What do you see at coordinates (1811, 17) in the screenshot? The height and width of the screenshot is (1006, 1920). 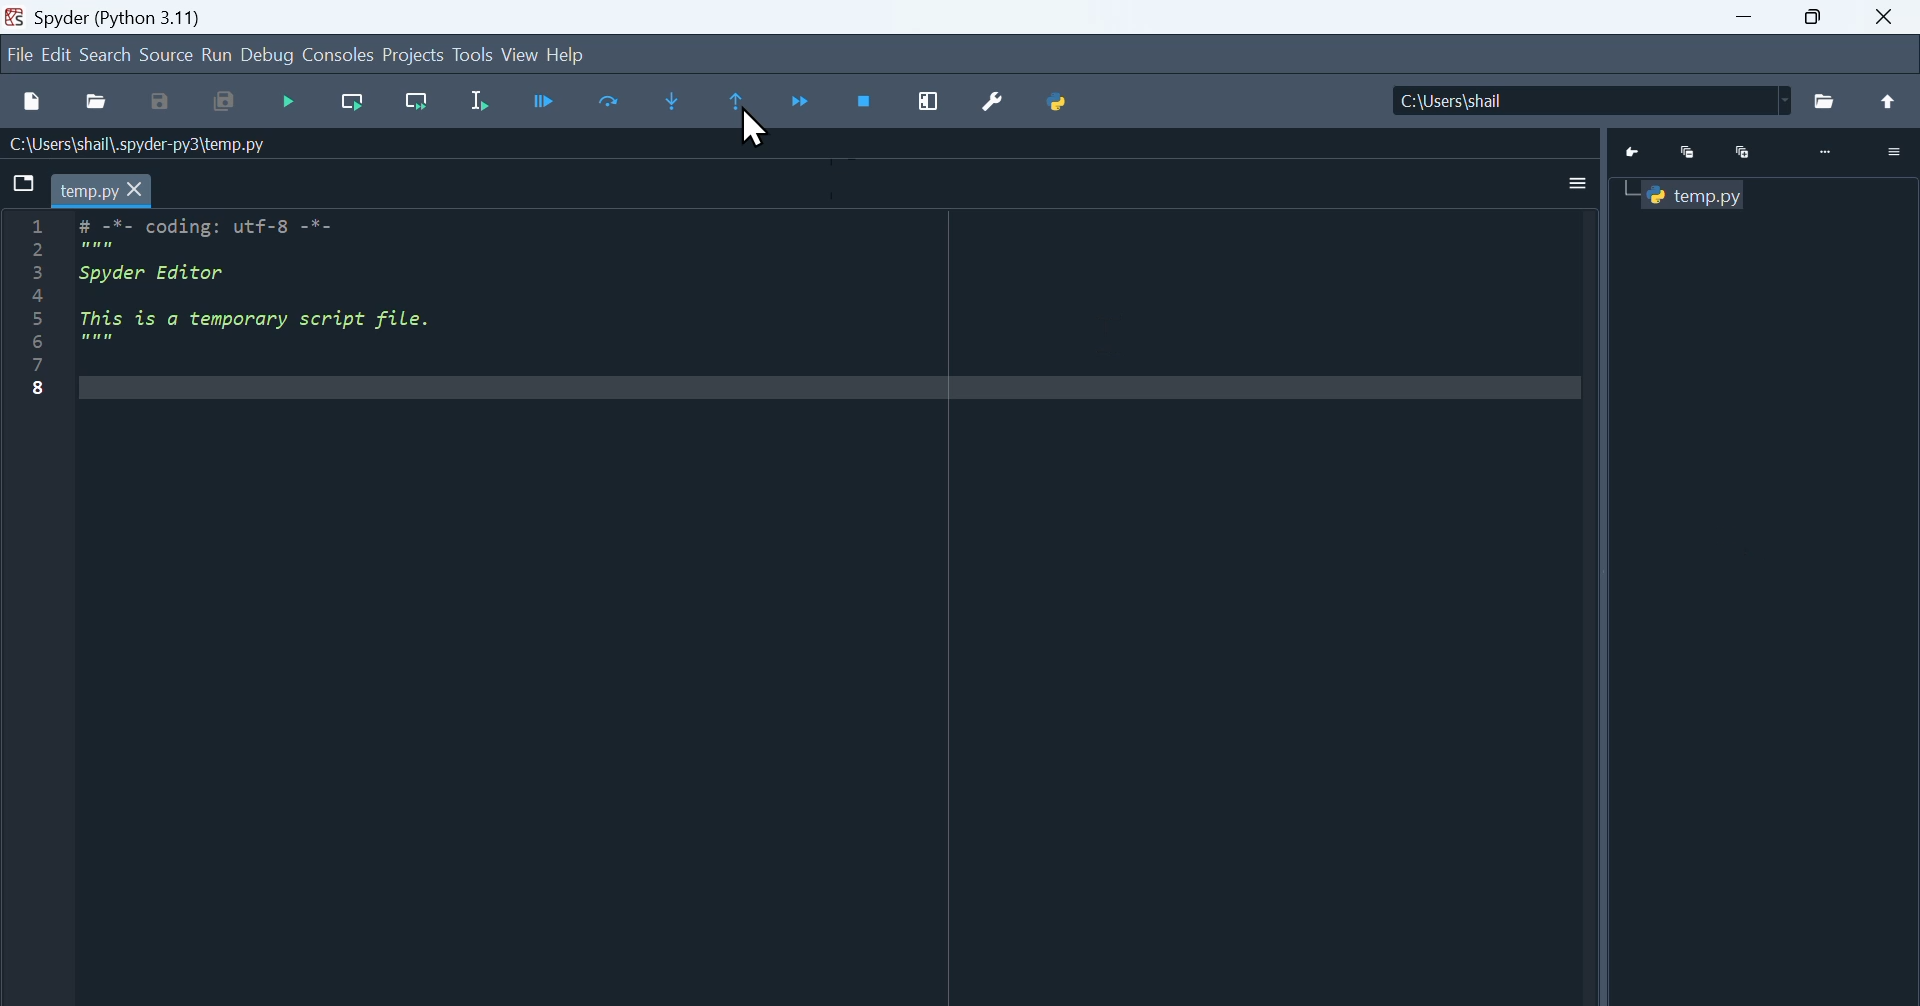 I see `Maximize` at bounding box center [1811, 17].